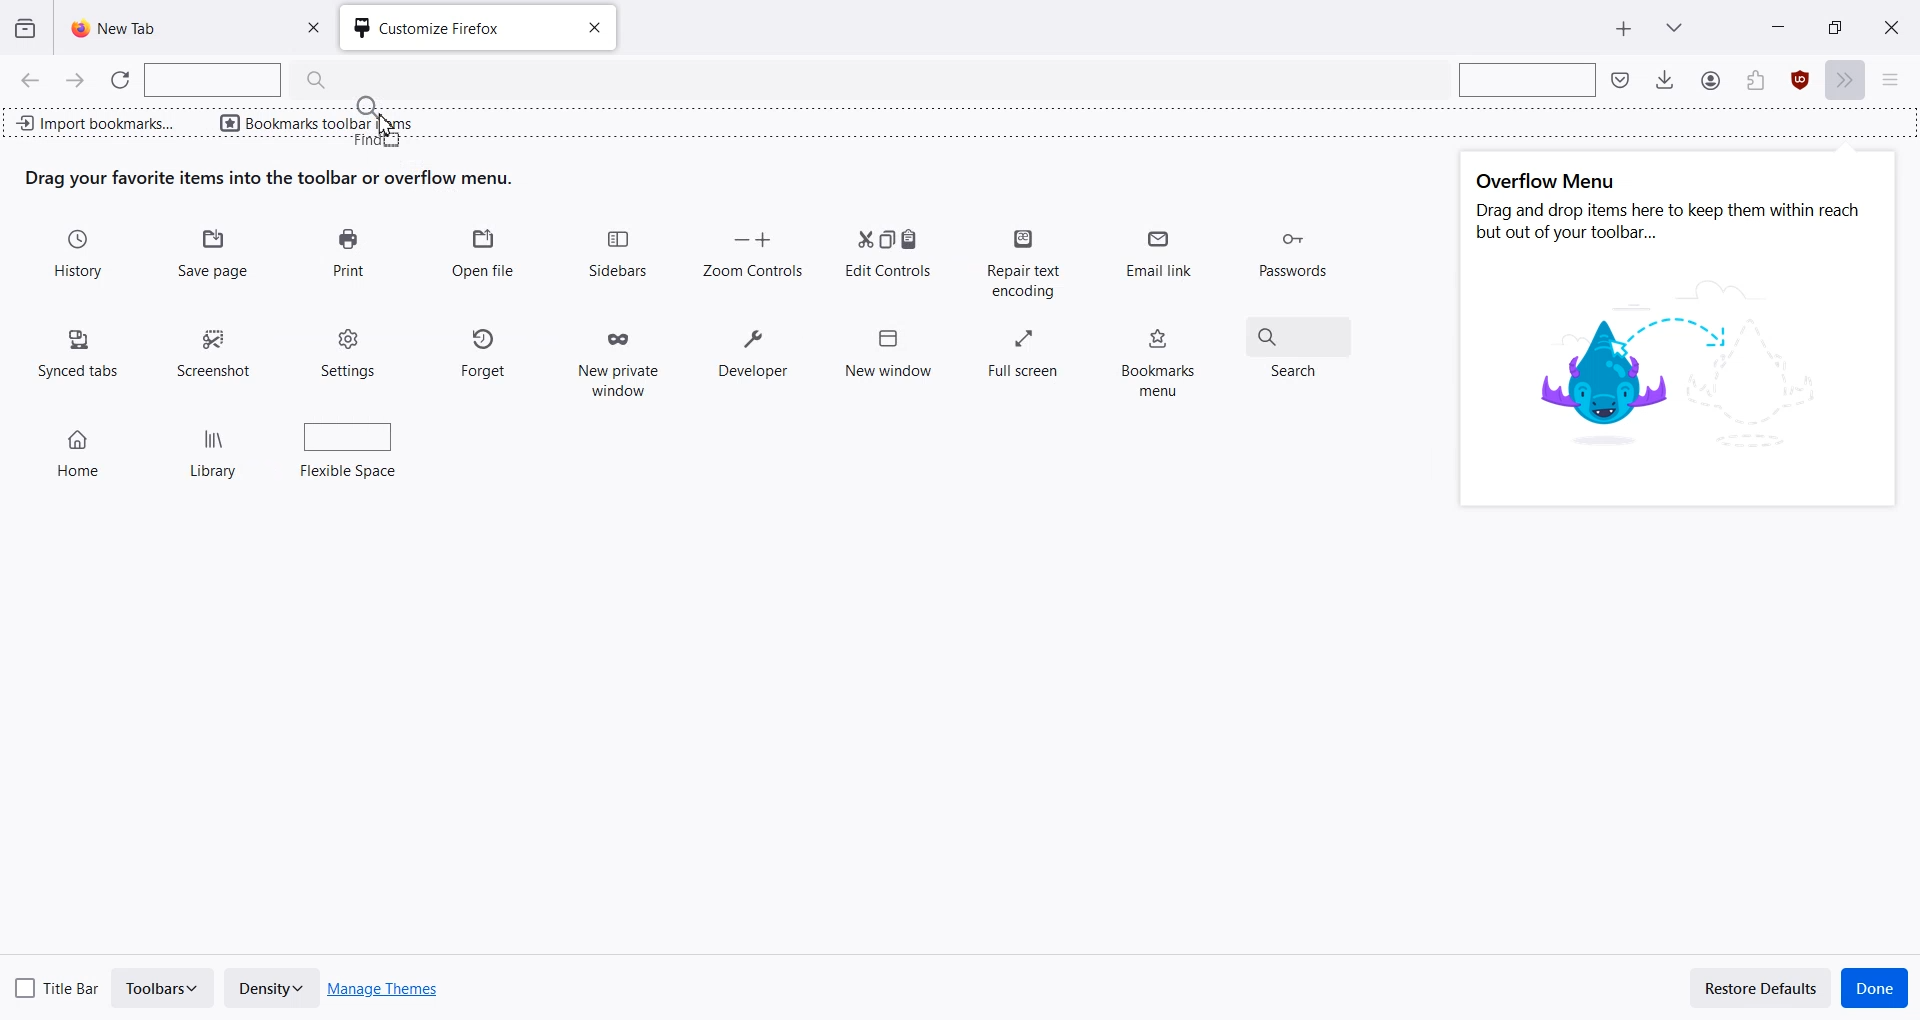 Image resolution: width=1920 pixels, height=1020 pixels. What do you see at coordinates (1679, 364) in the screenshot?
I see `image` at bounding box center [1679, 364].